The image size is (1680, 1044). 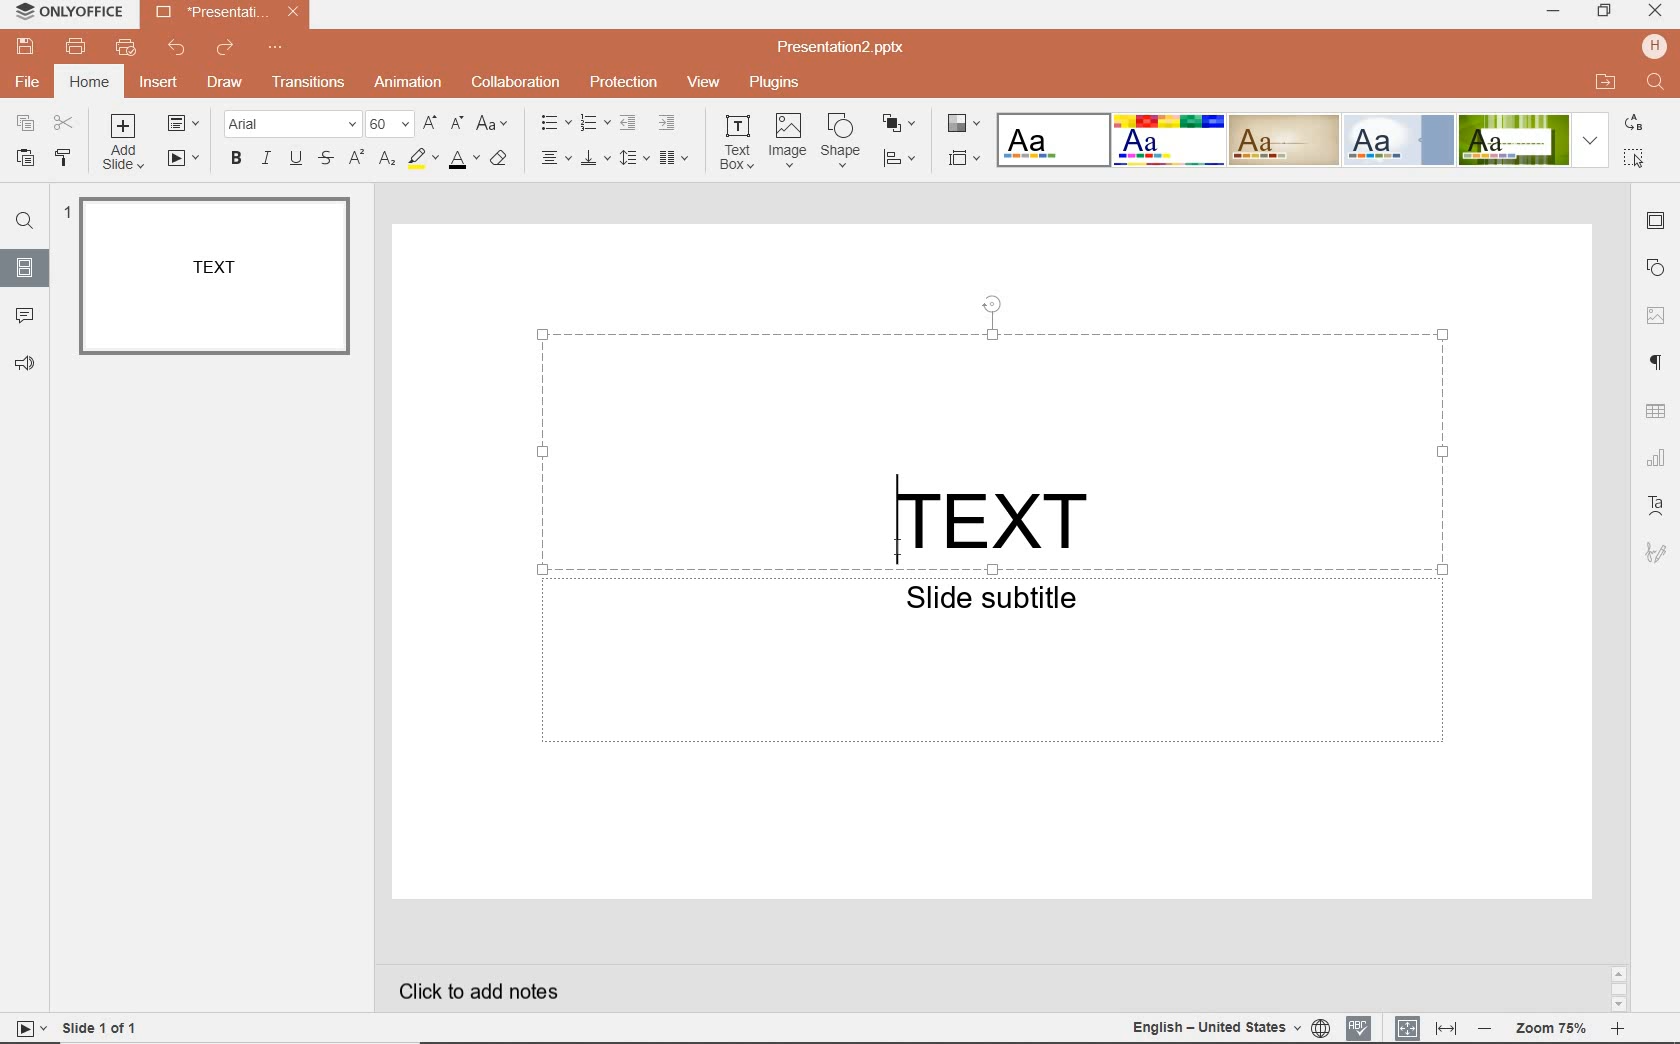 What do you see at coordinates (232, 161) in the screenshot?
I see `BOLD` at bounding box center [232, 161].